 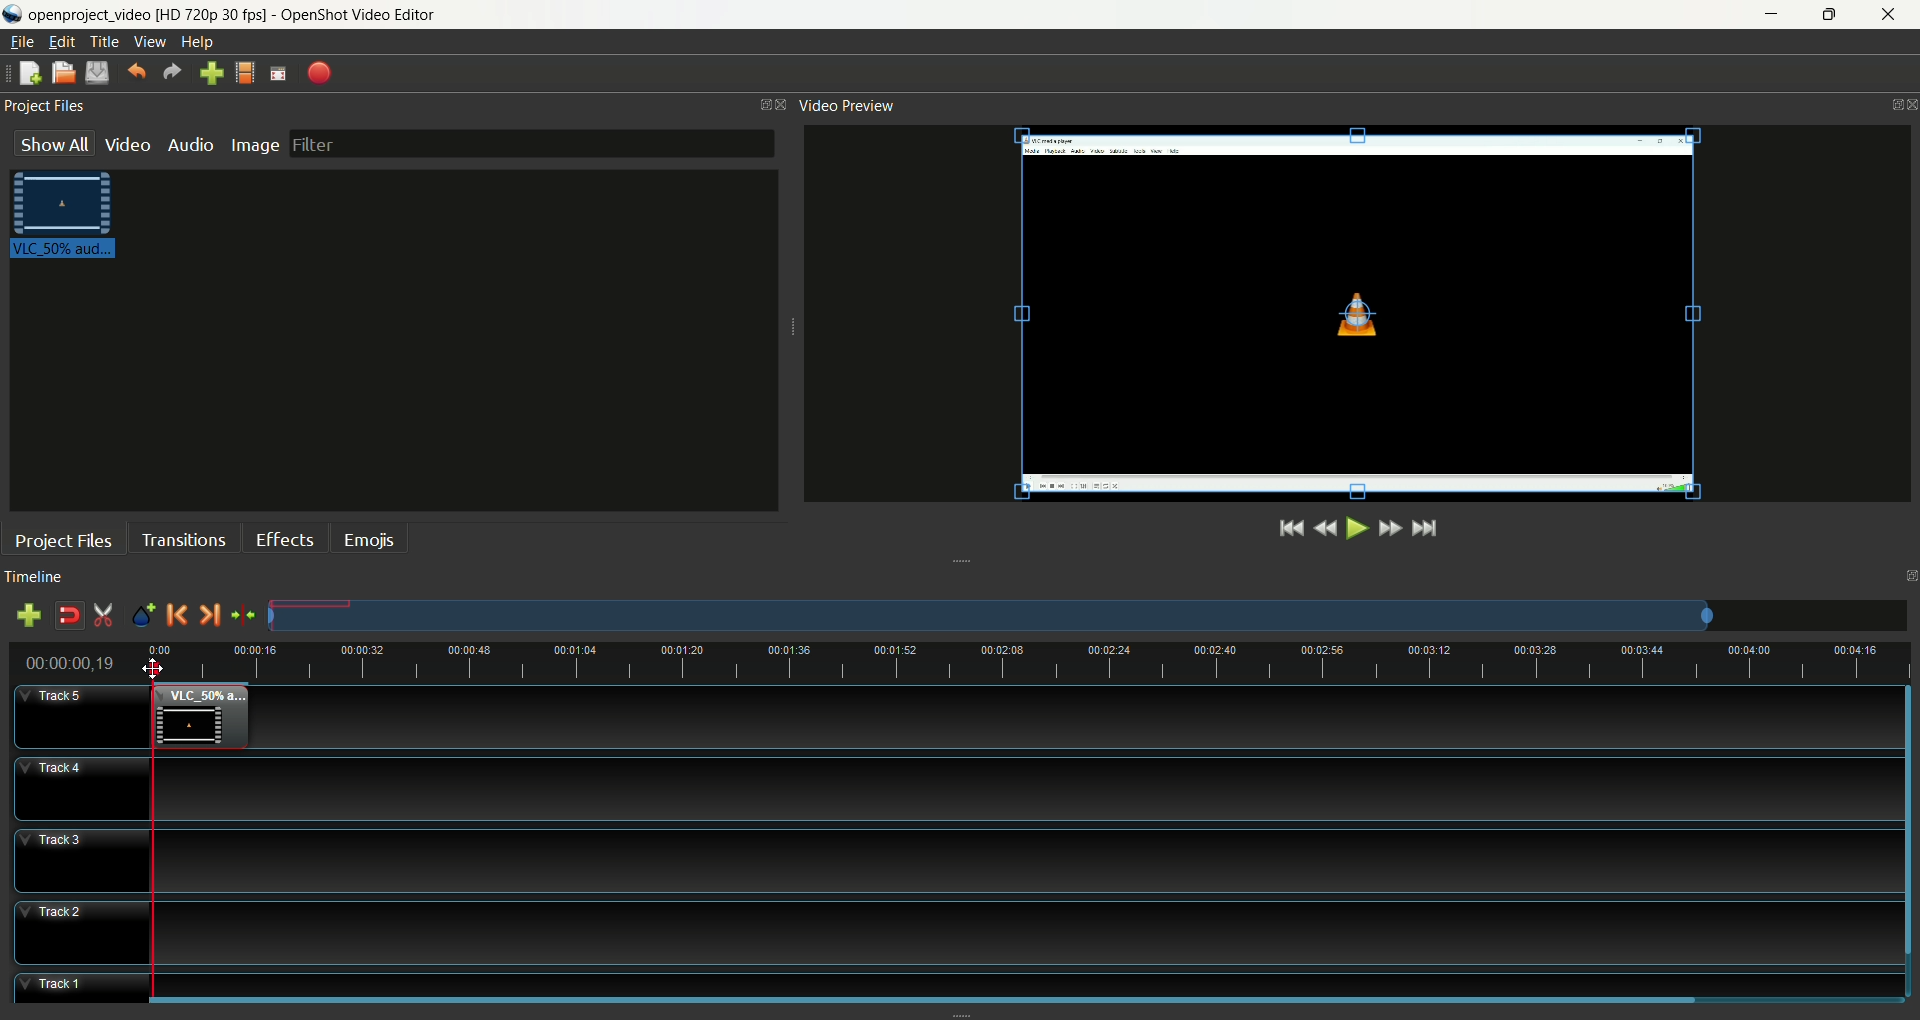 I want to click on track5, so click(x=83, y=719).